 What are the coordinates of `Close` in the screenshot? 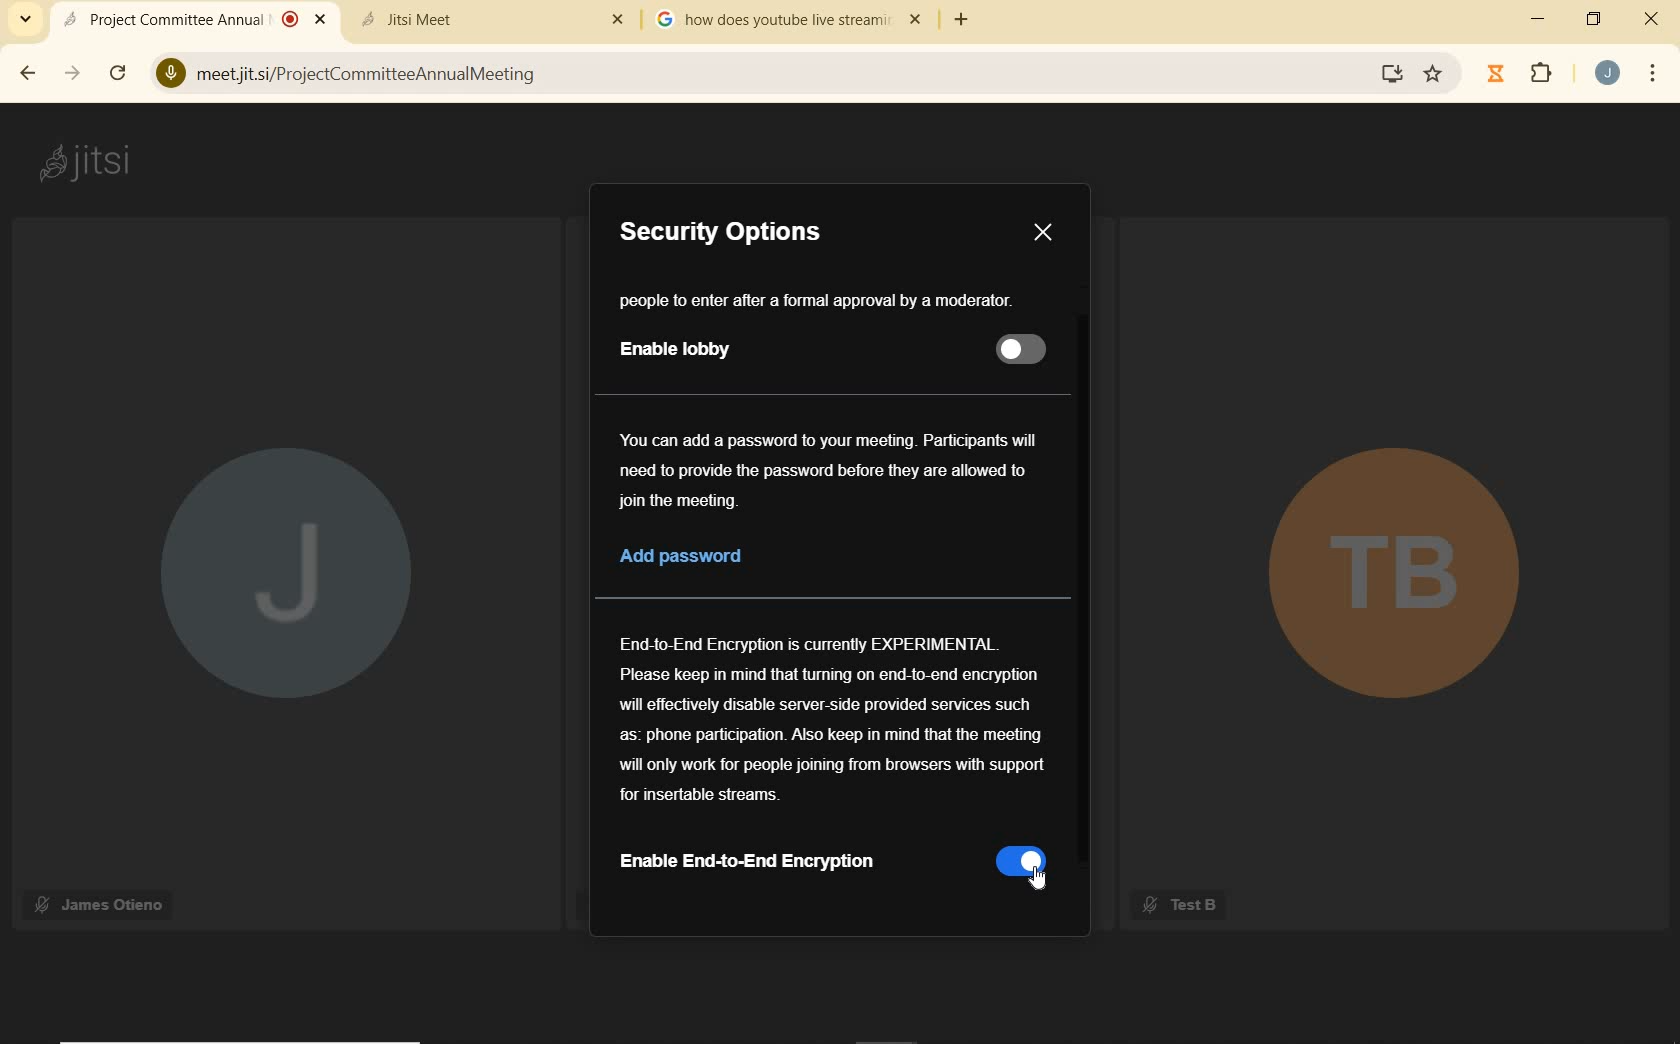 It's located at (1044, 229).